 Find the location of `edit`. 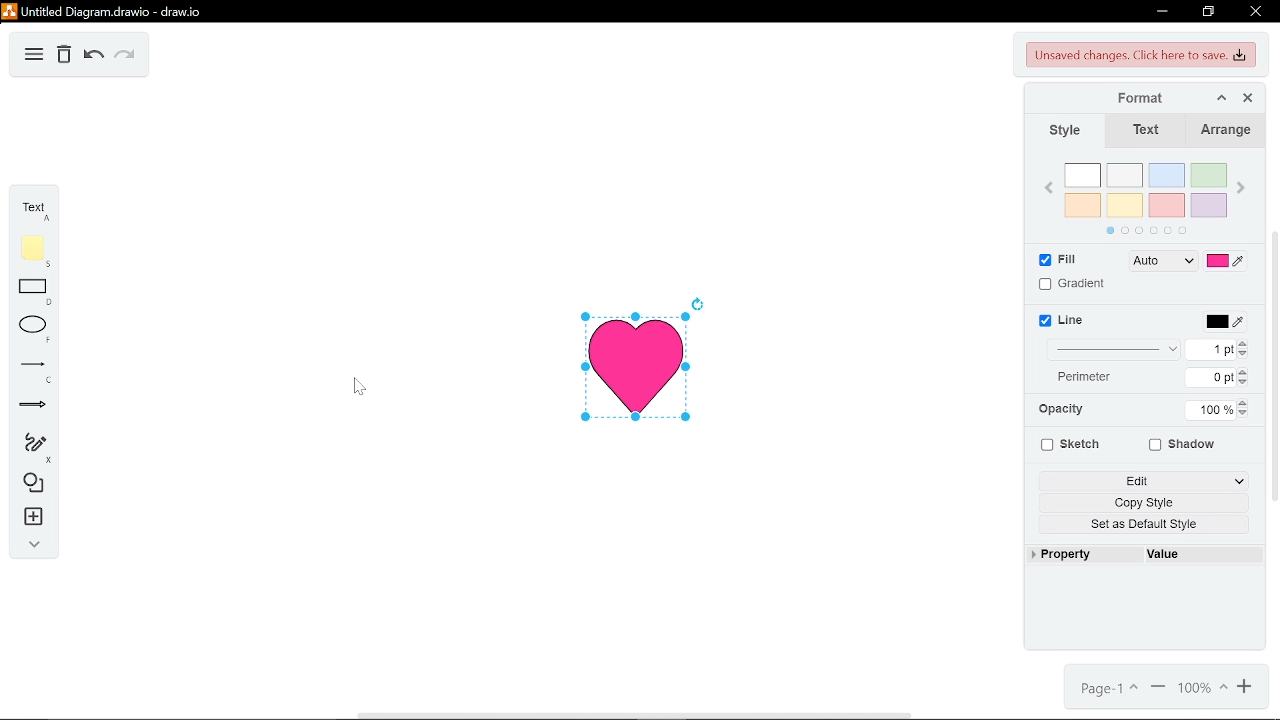

edit is located at coordinates (1147, 479).